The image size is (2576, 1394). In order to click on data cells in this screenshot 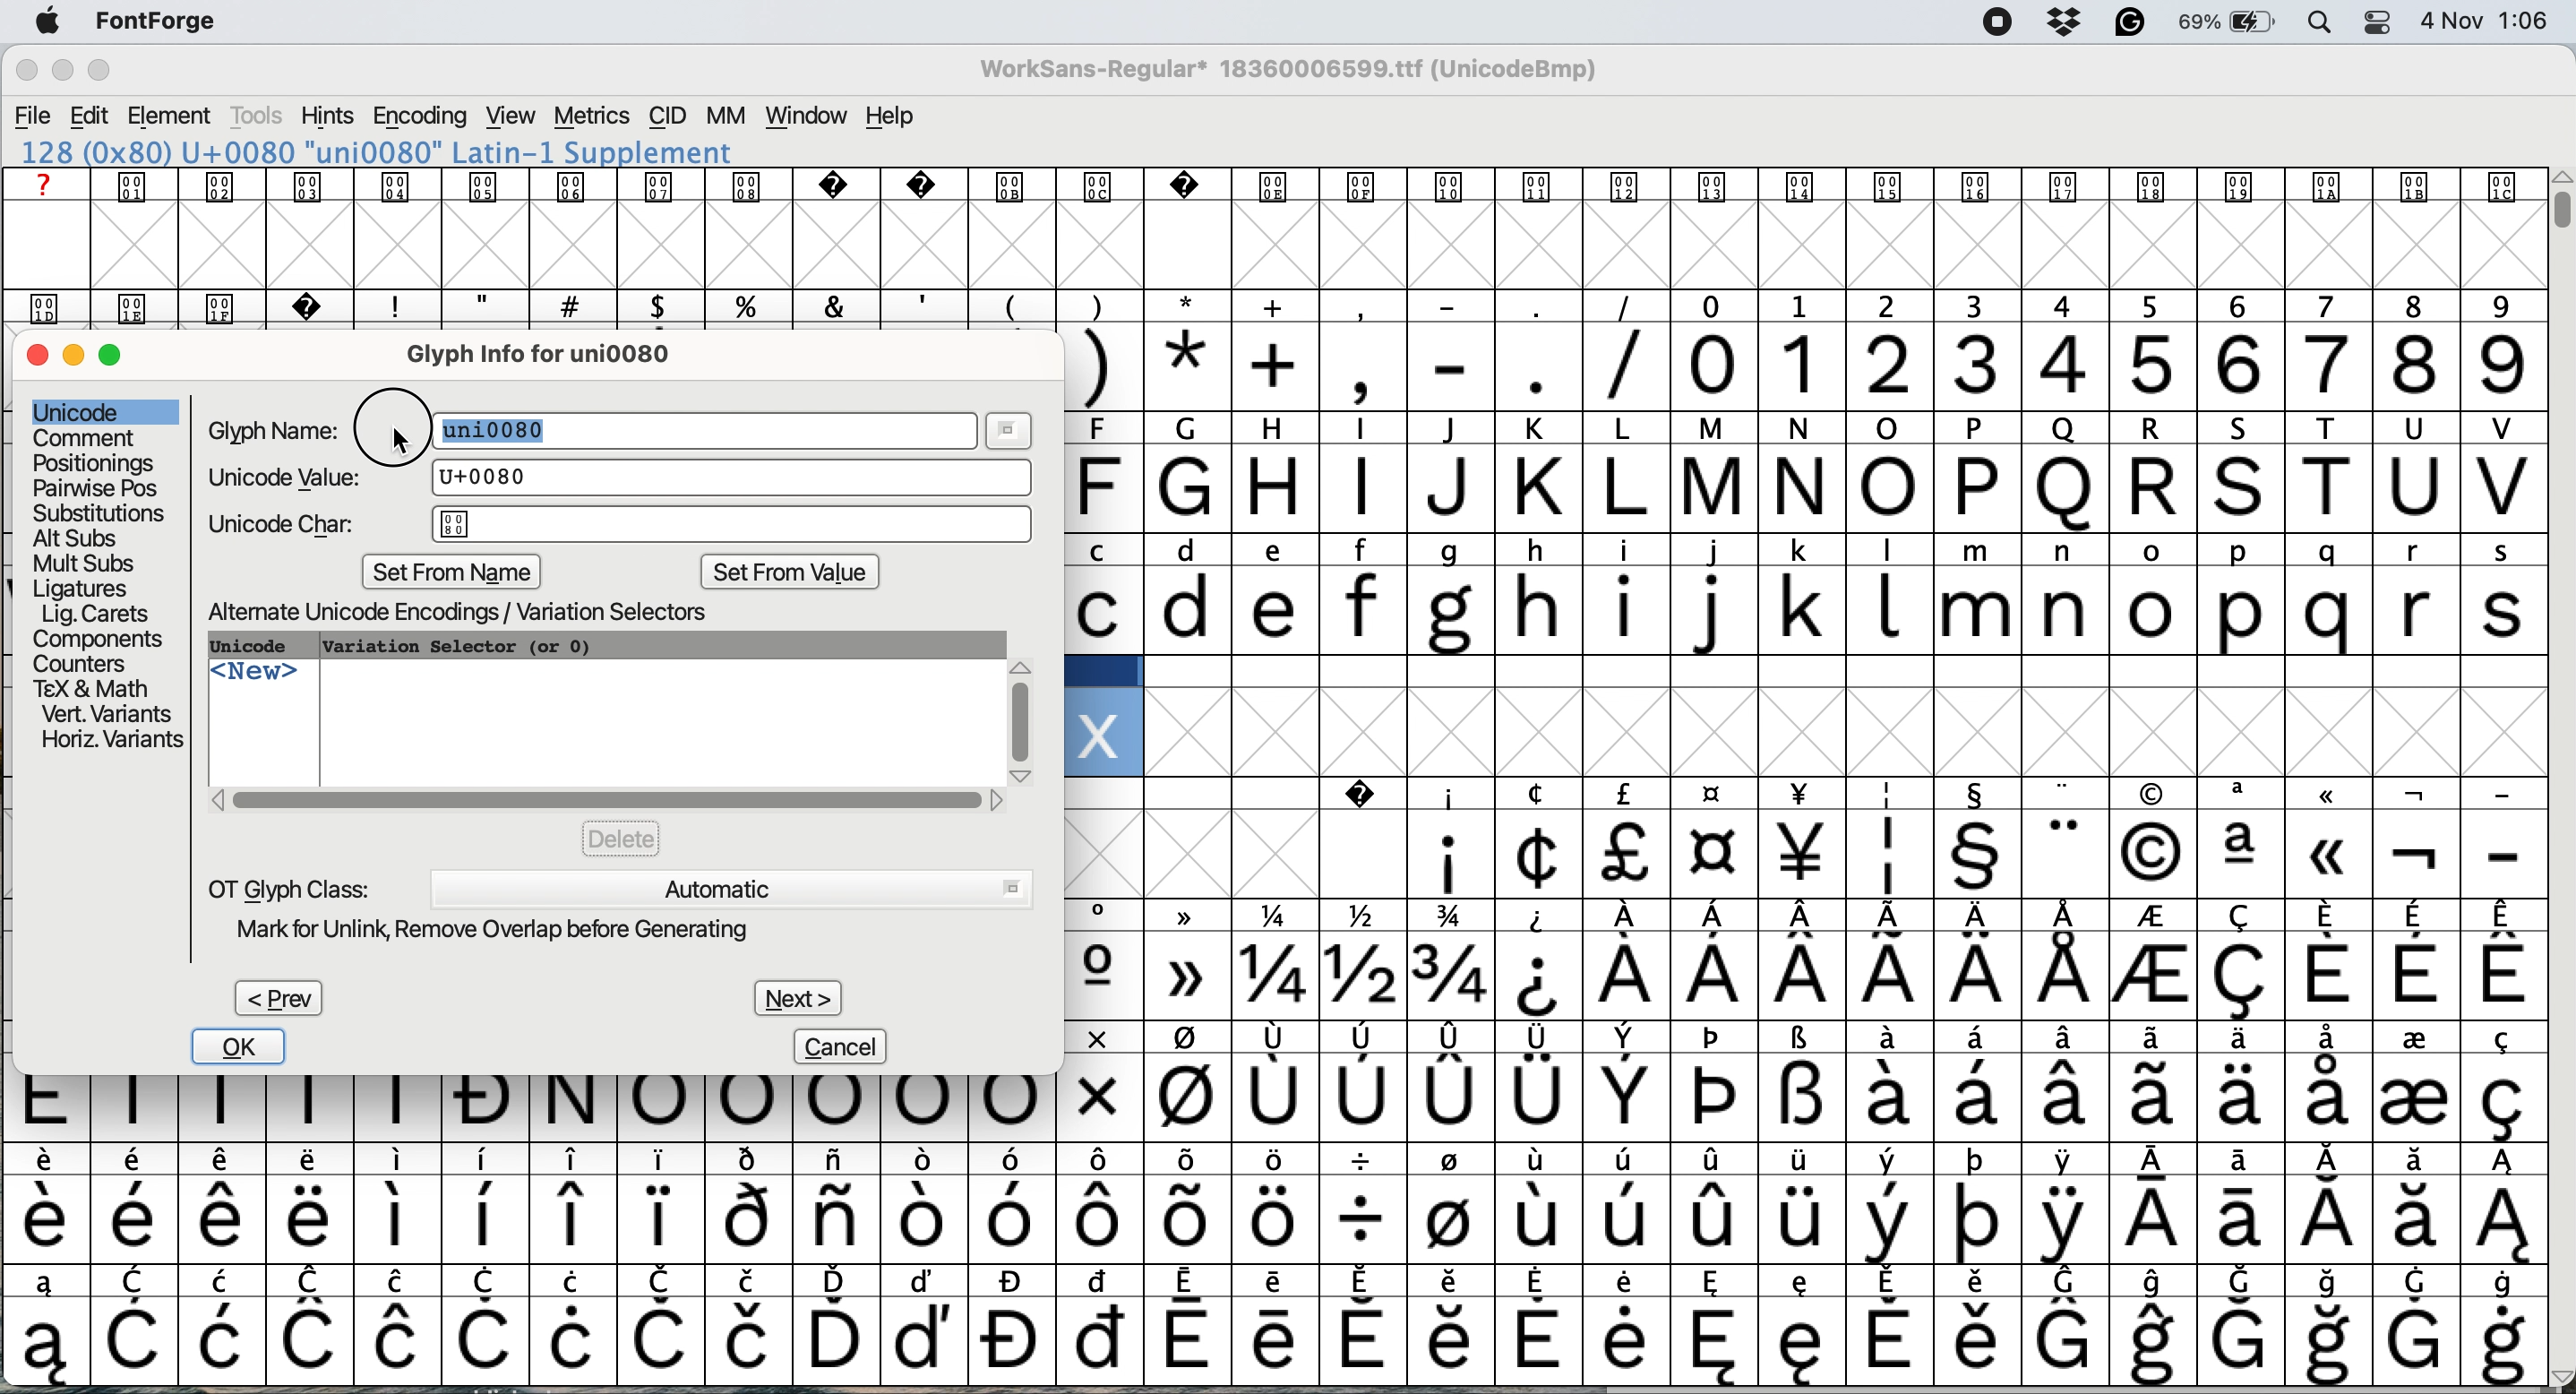, I will do `click(1809, 672)`.